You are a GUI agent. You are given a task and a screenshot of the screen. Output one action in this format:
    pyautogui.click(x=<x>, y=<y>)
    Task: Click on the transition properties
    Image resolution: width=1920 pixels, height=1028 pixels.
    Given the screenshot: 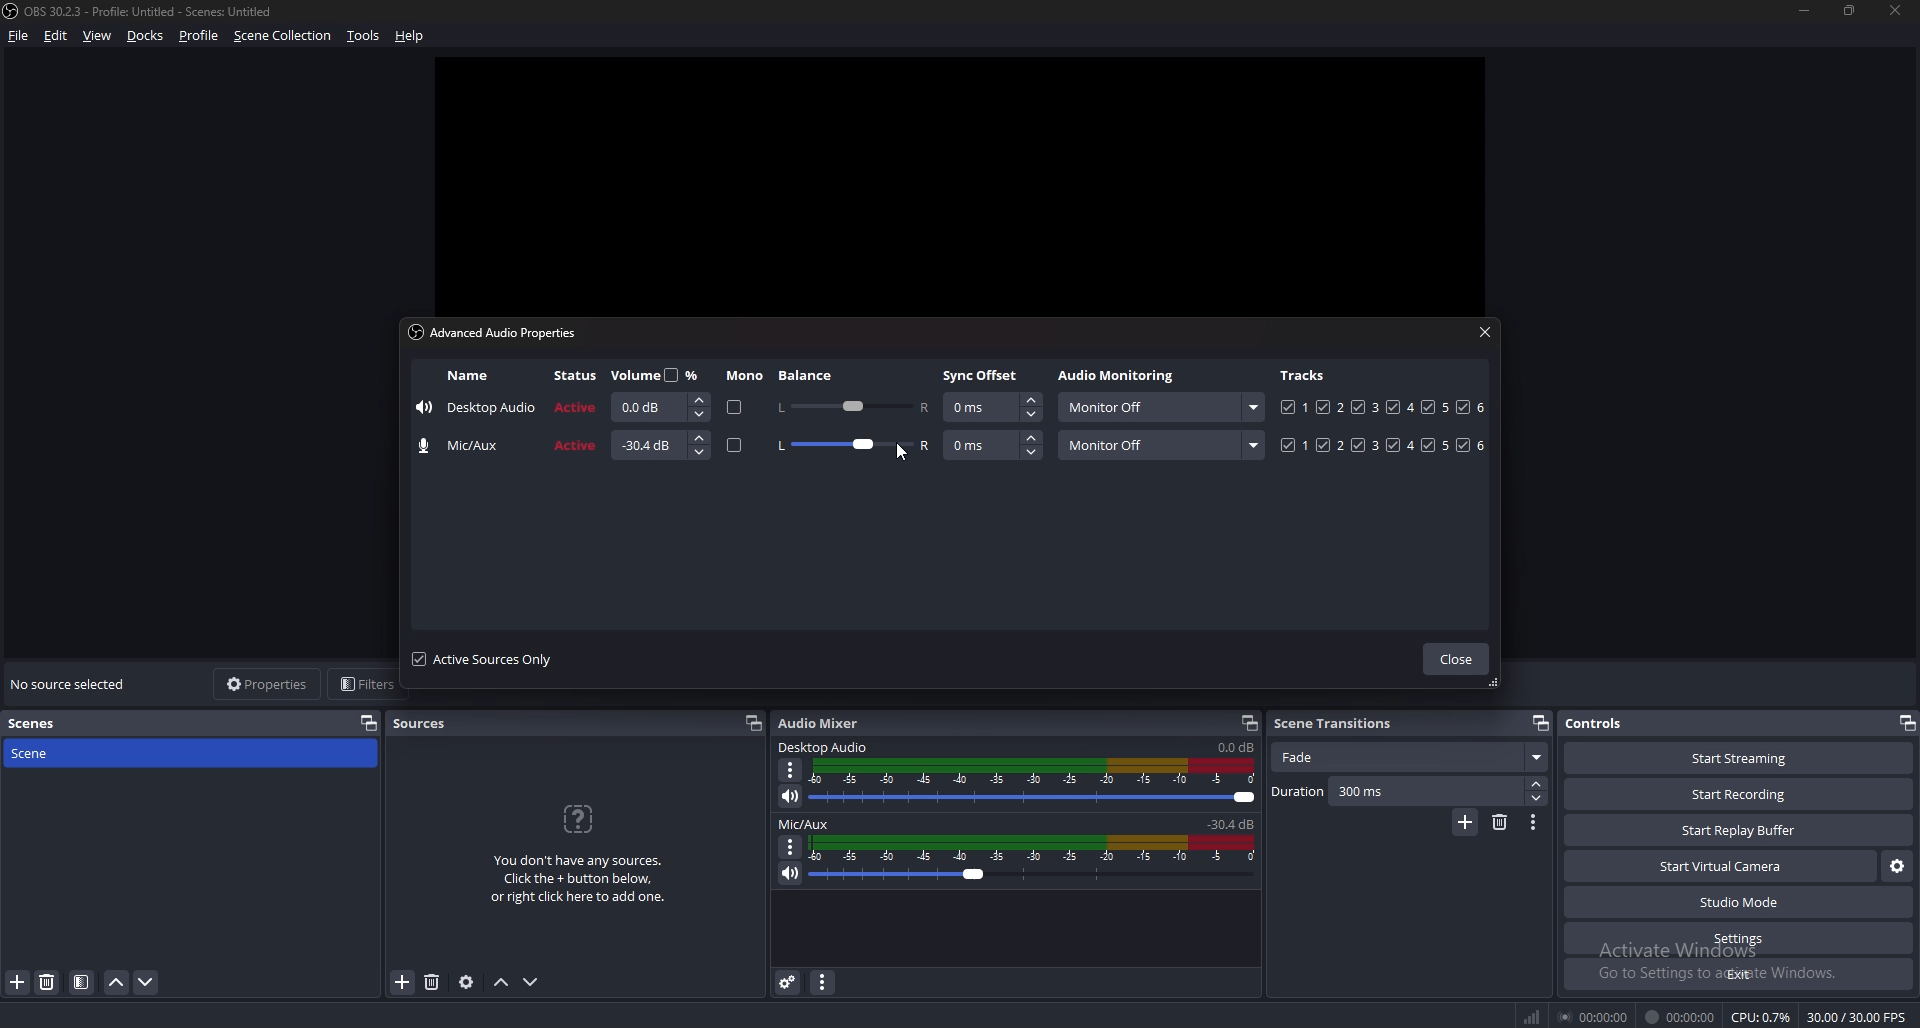 What is the action you would take?
    pyautogui.click(x=1533, y=822)
    